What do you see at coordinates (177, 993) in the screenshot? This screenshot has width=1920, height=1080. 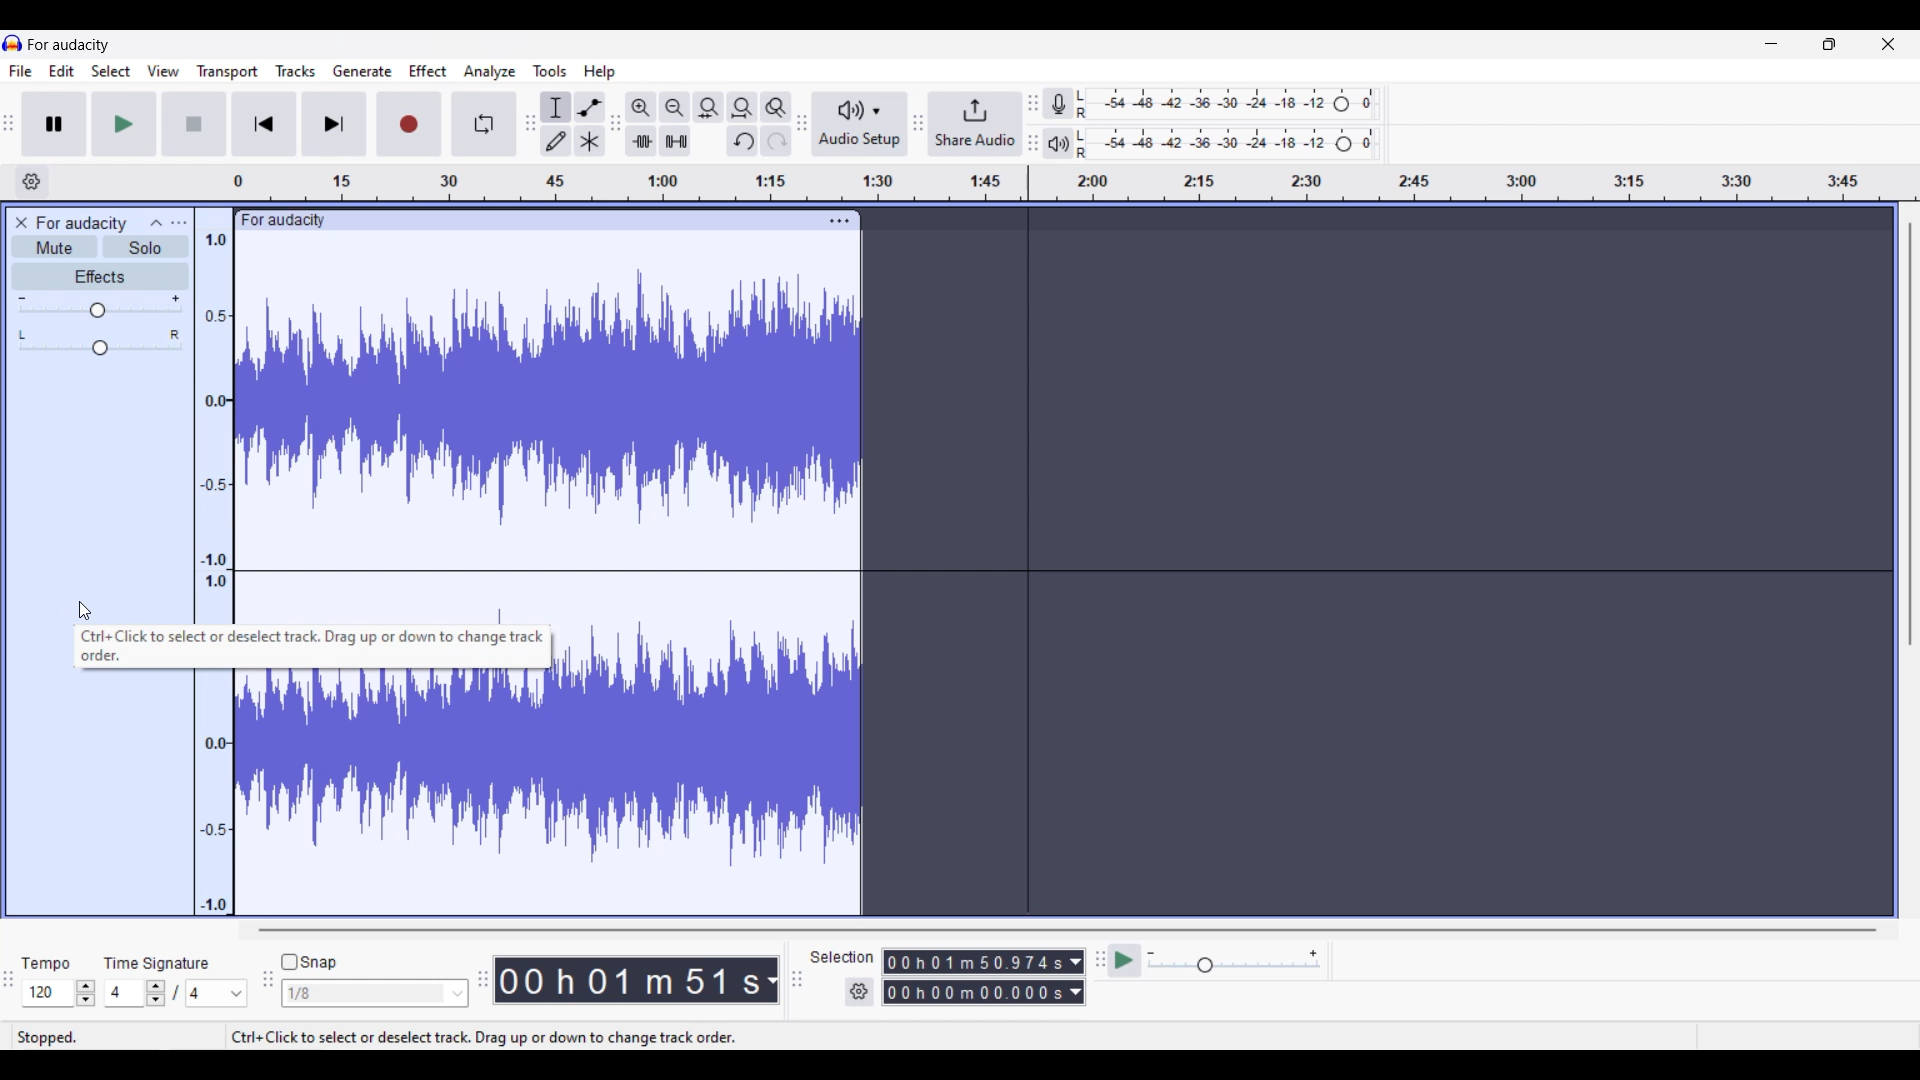 I see `Time signature settings` at bounding box center [177, 993].